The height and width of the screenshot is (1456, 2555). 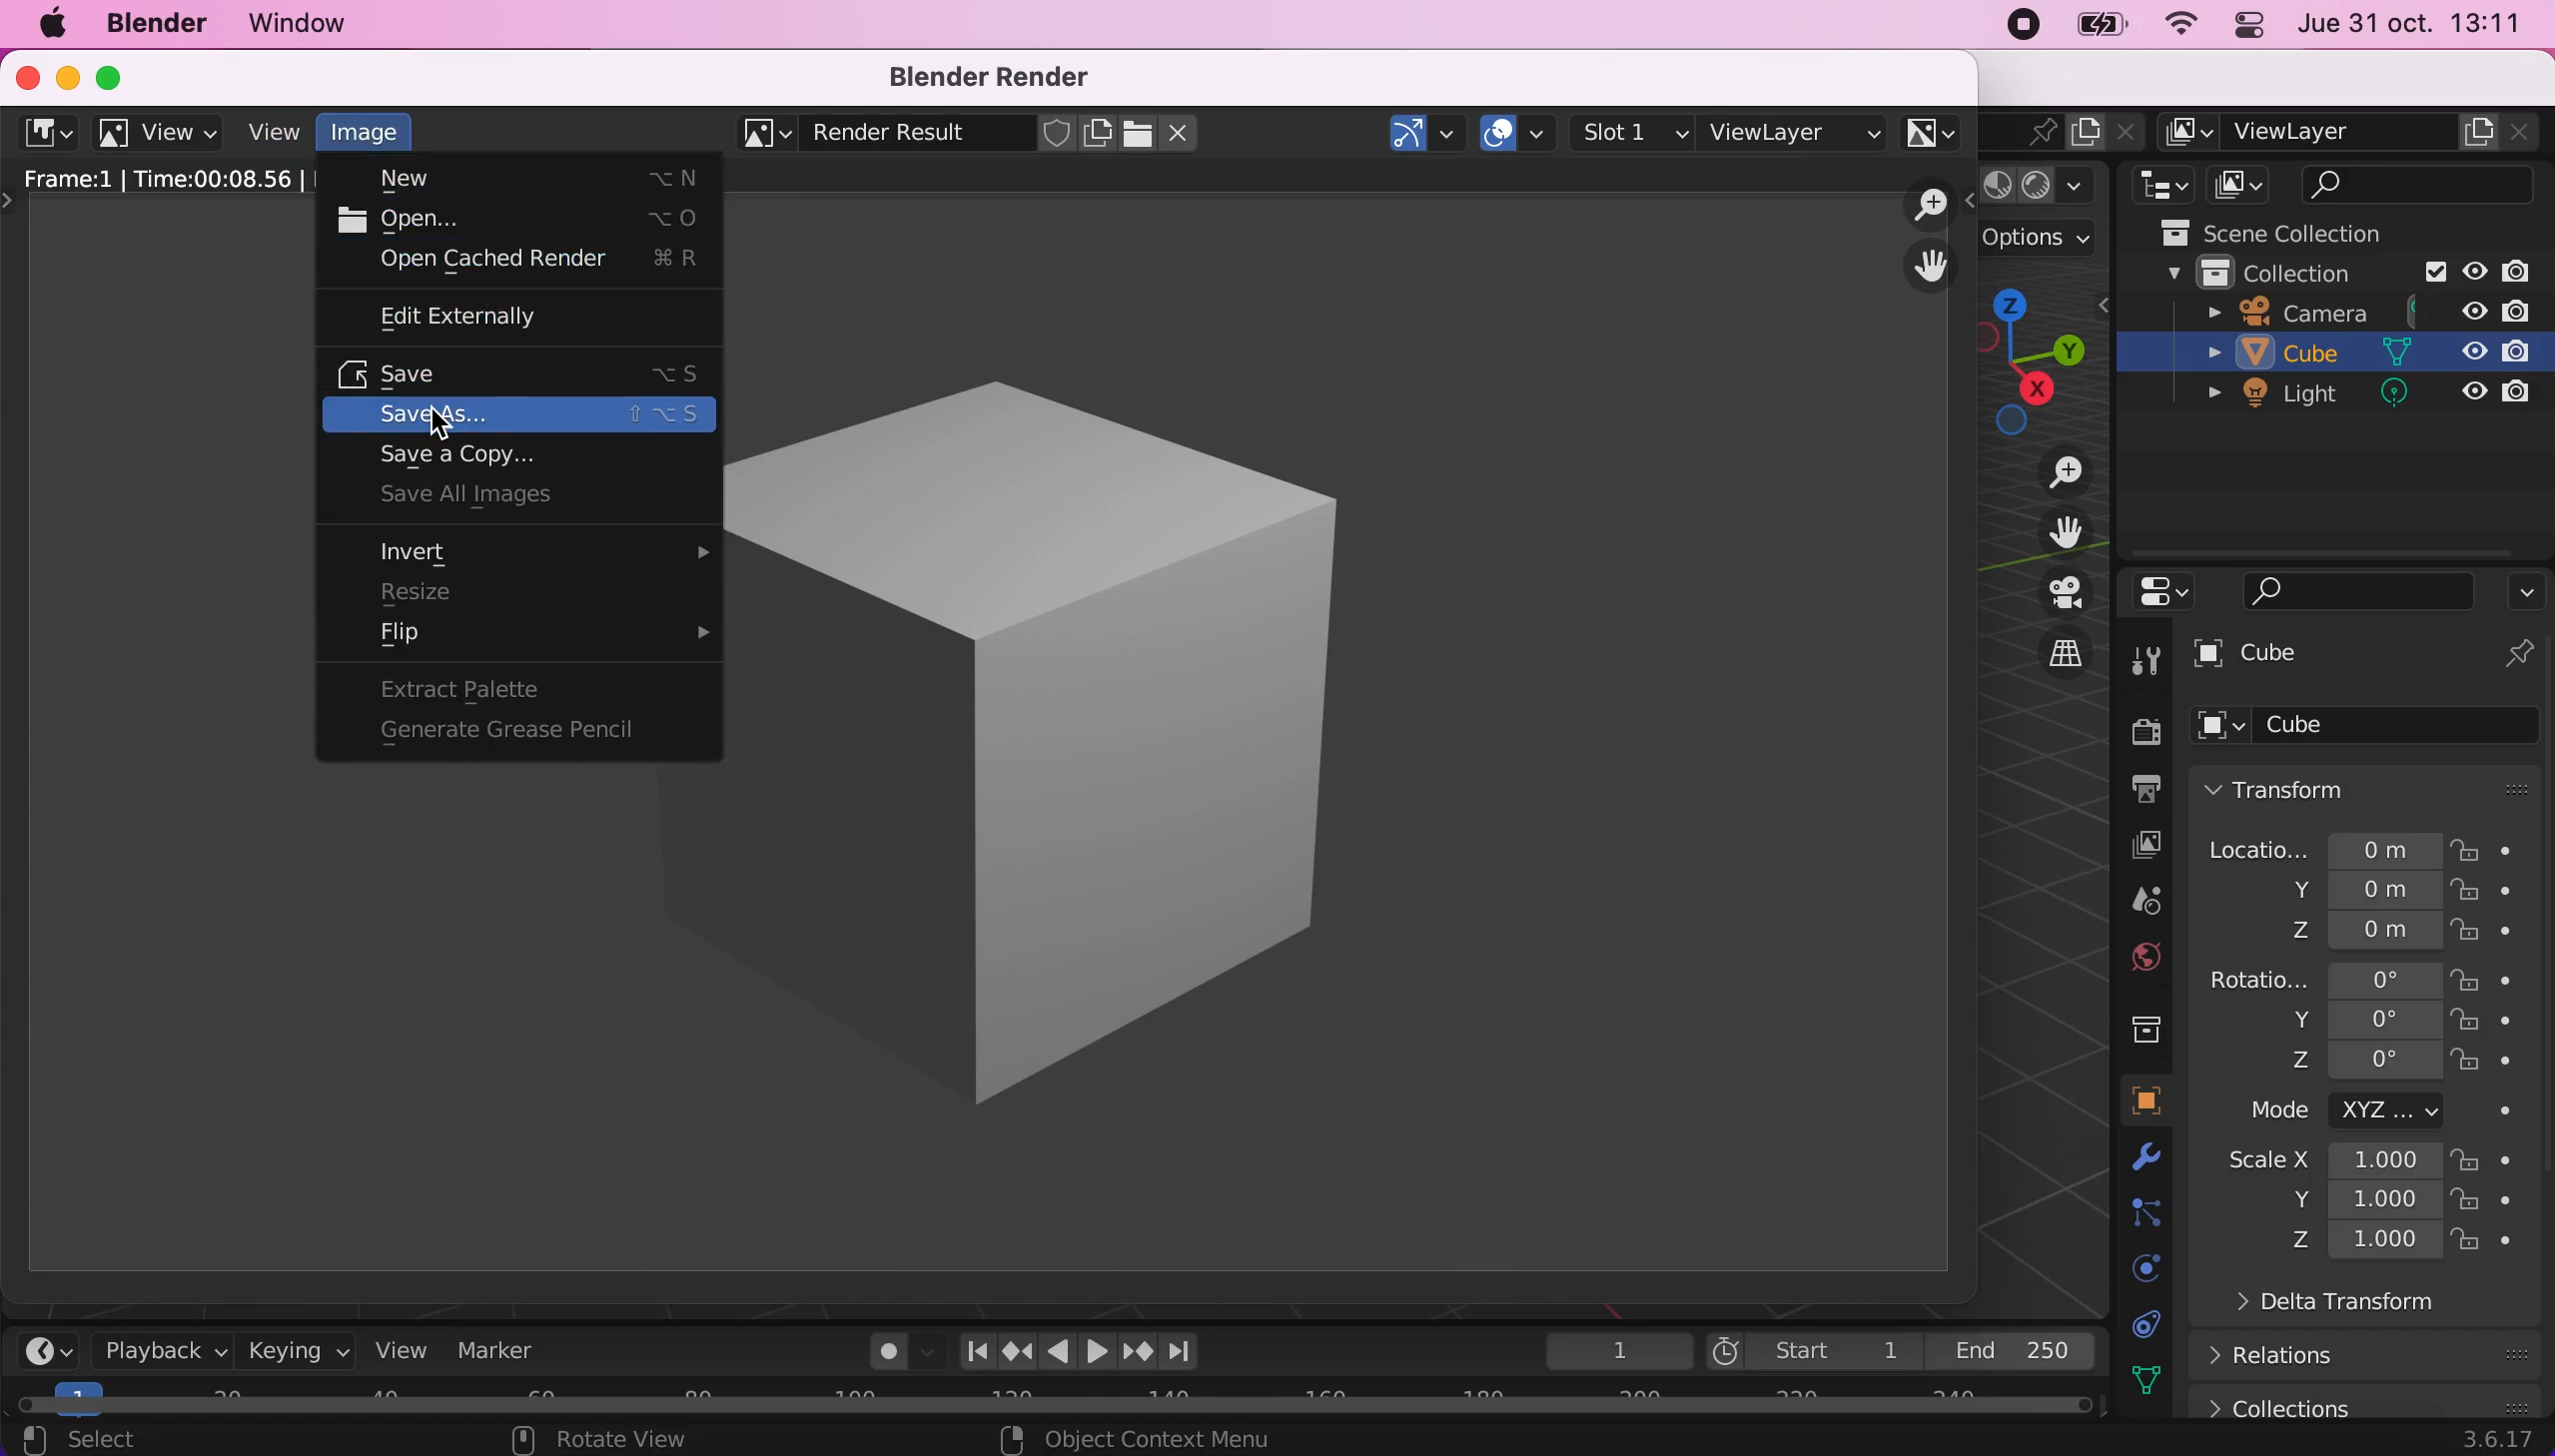 I want to click on window, so click(x=323, y=24).